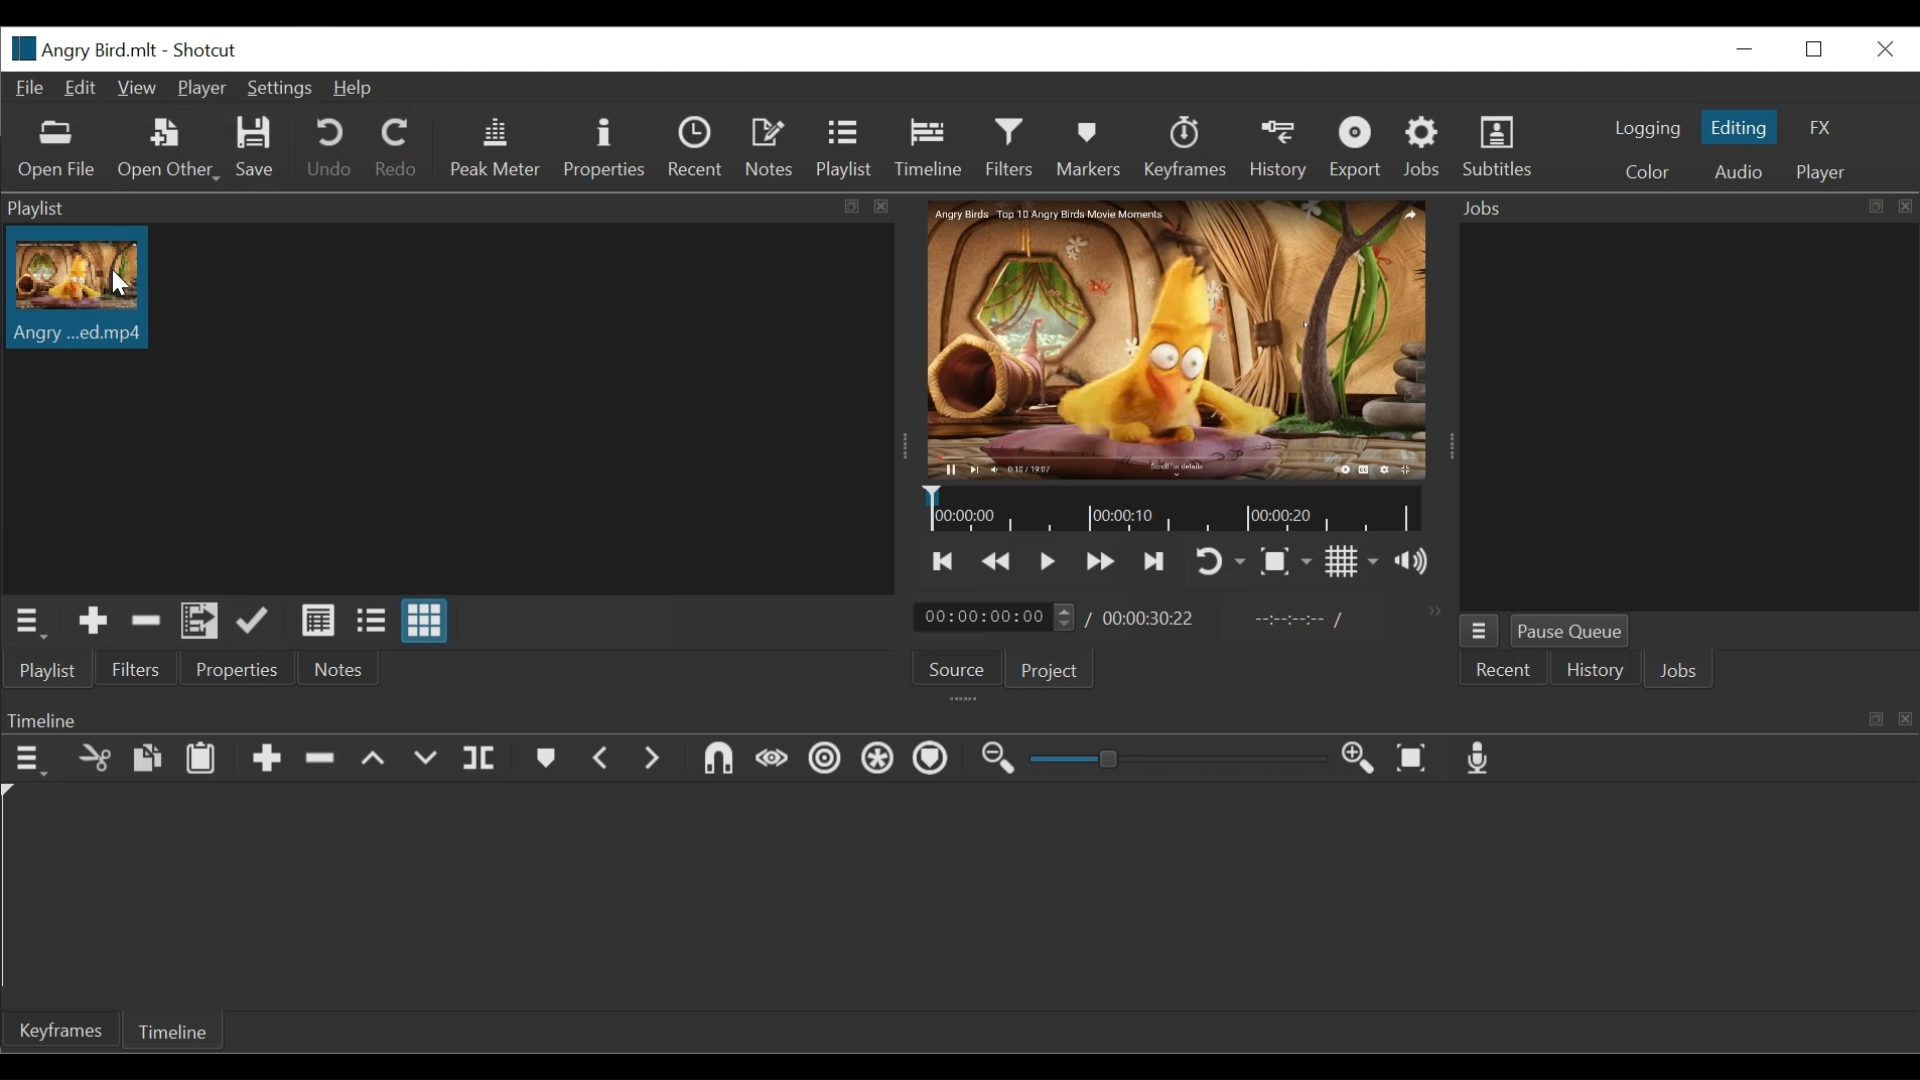 Image resolution: width=1920 pixels, height=1080 pixels. What do you see at coordinates (1085, 147) in the screenshot?
I see `Markers` at bounding box center [1085, 147].